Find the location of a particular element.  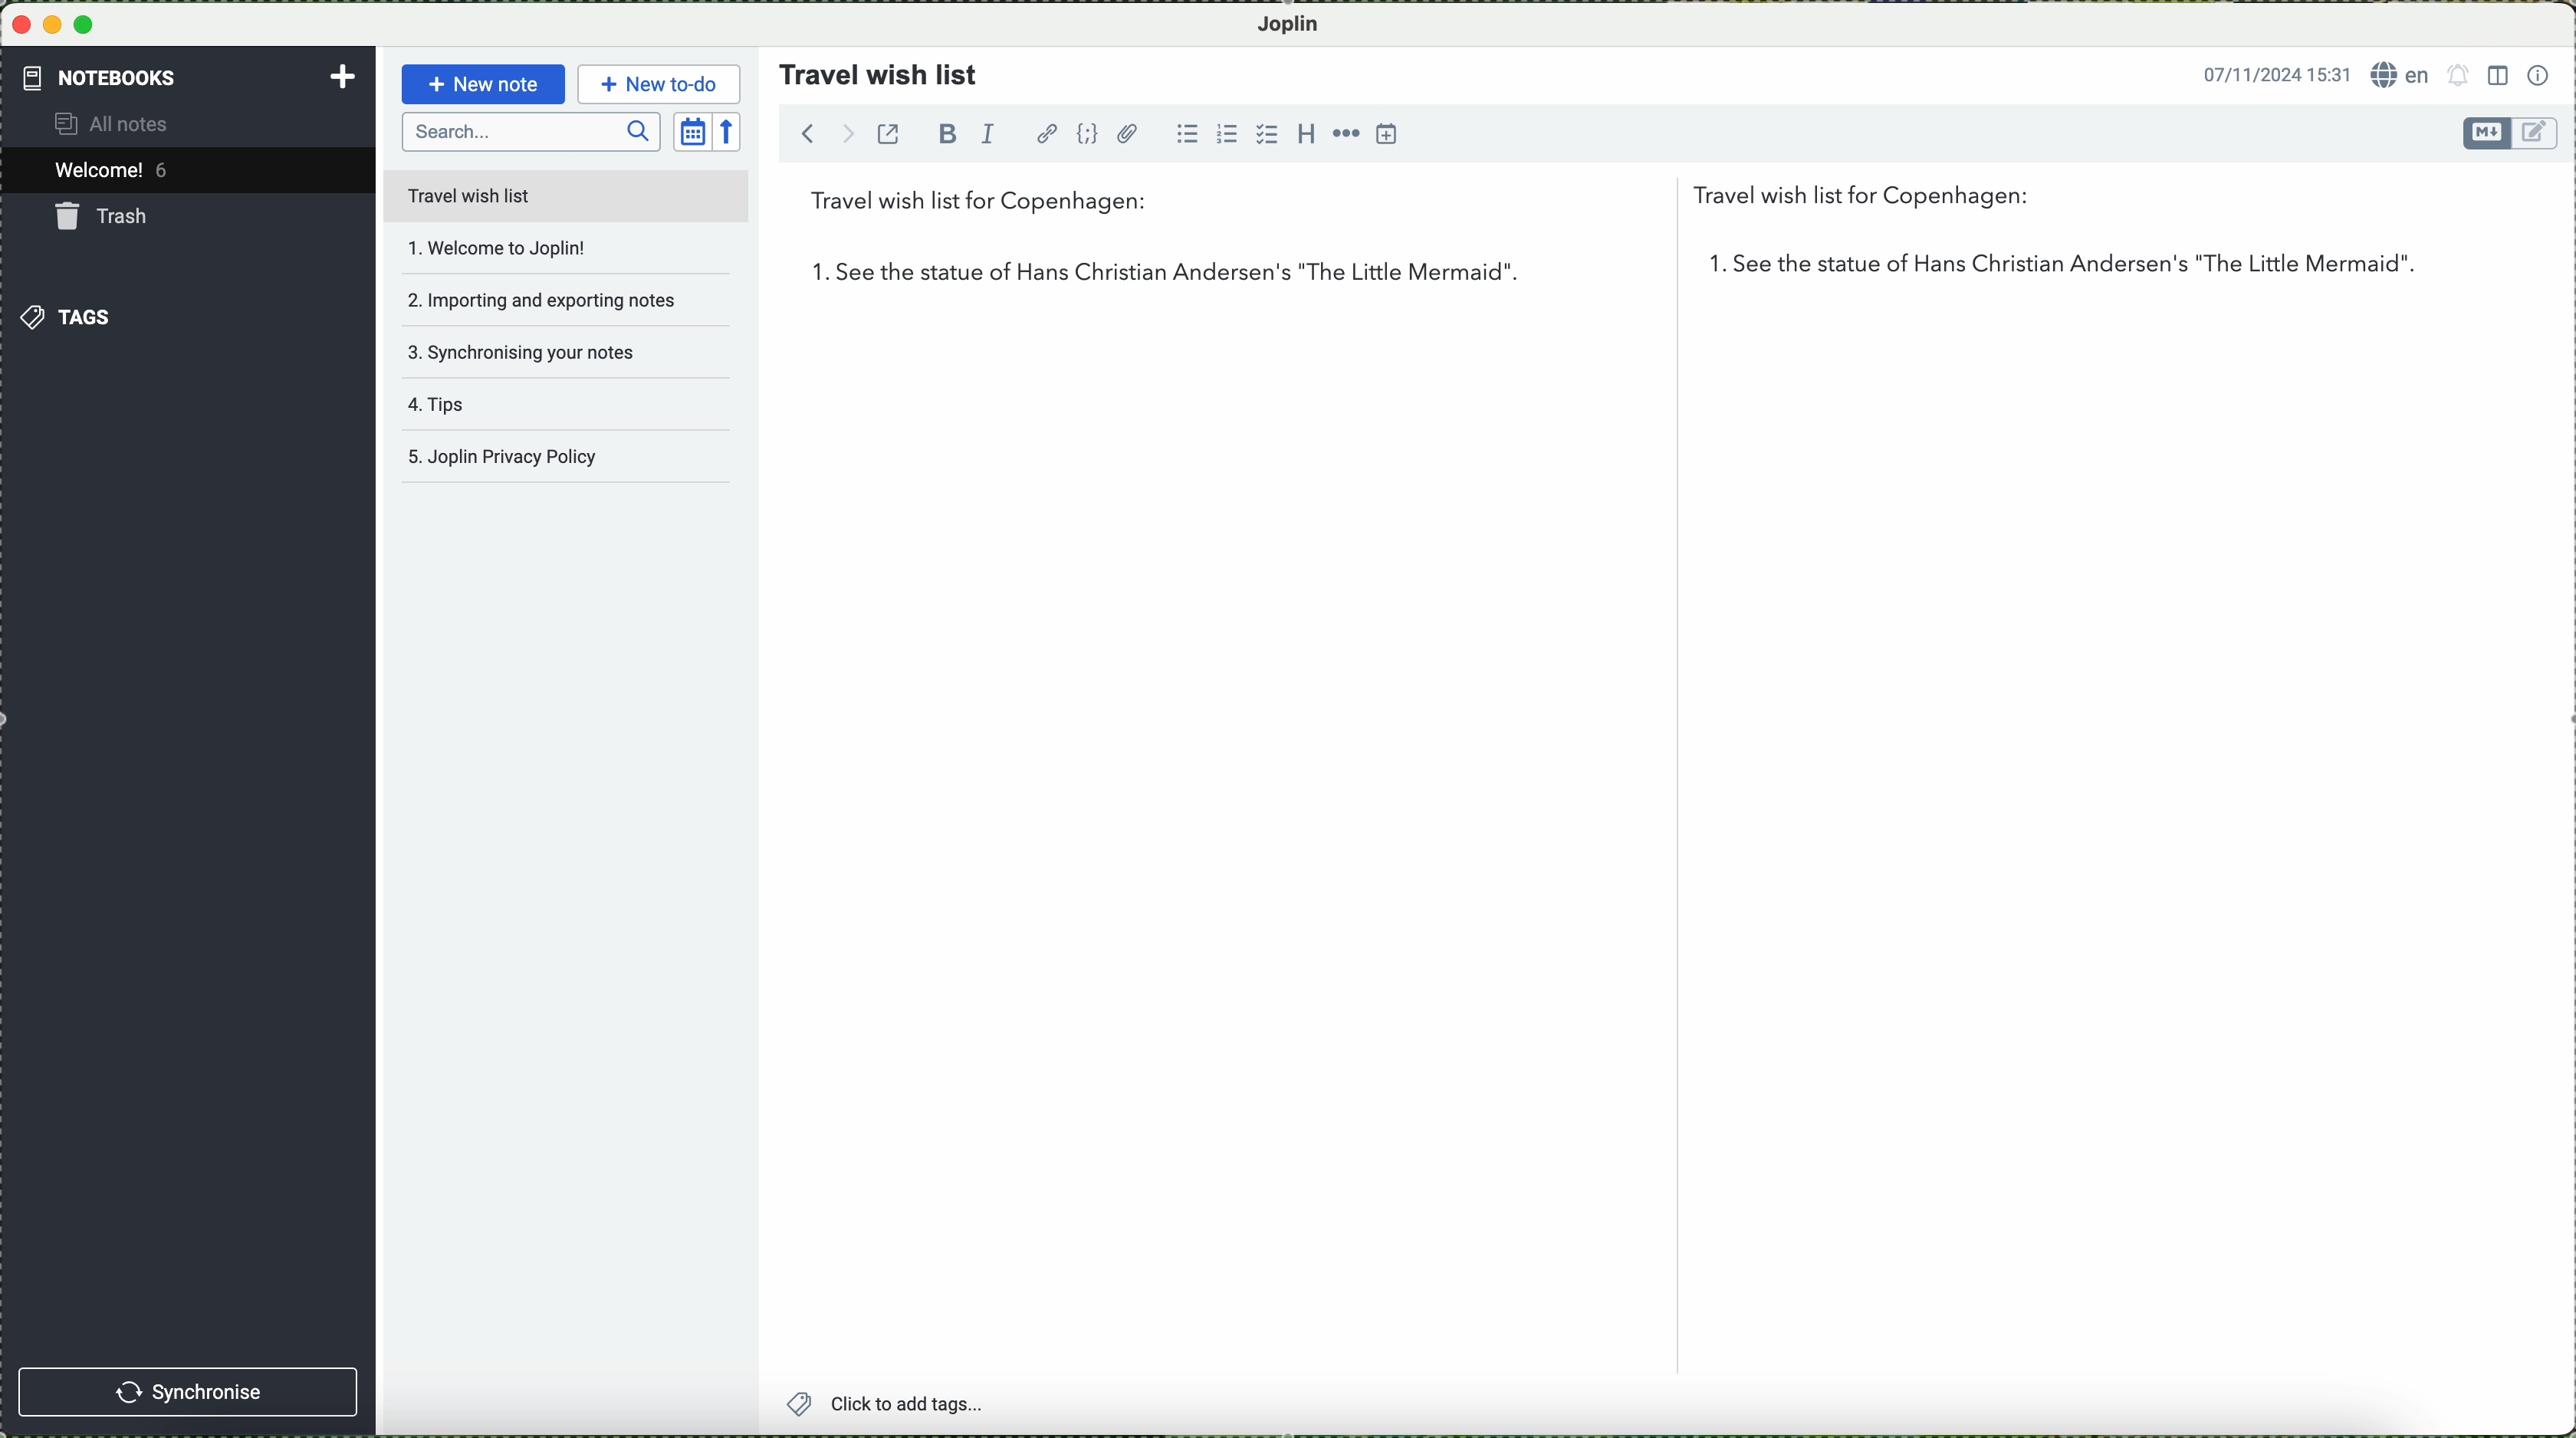

close is located at coordinates (20, 26).